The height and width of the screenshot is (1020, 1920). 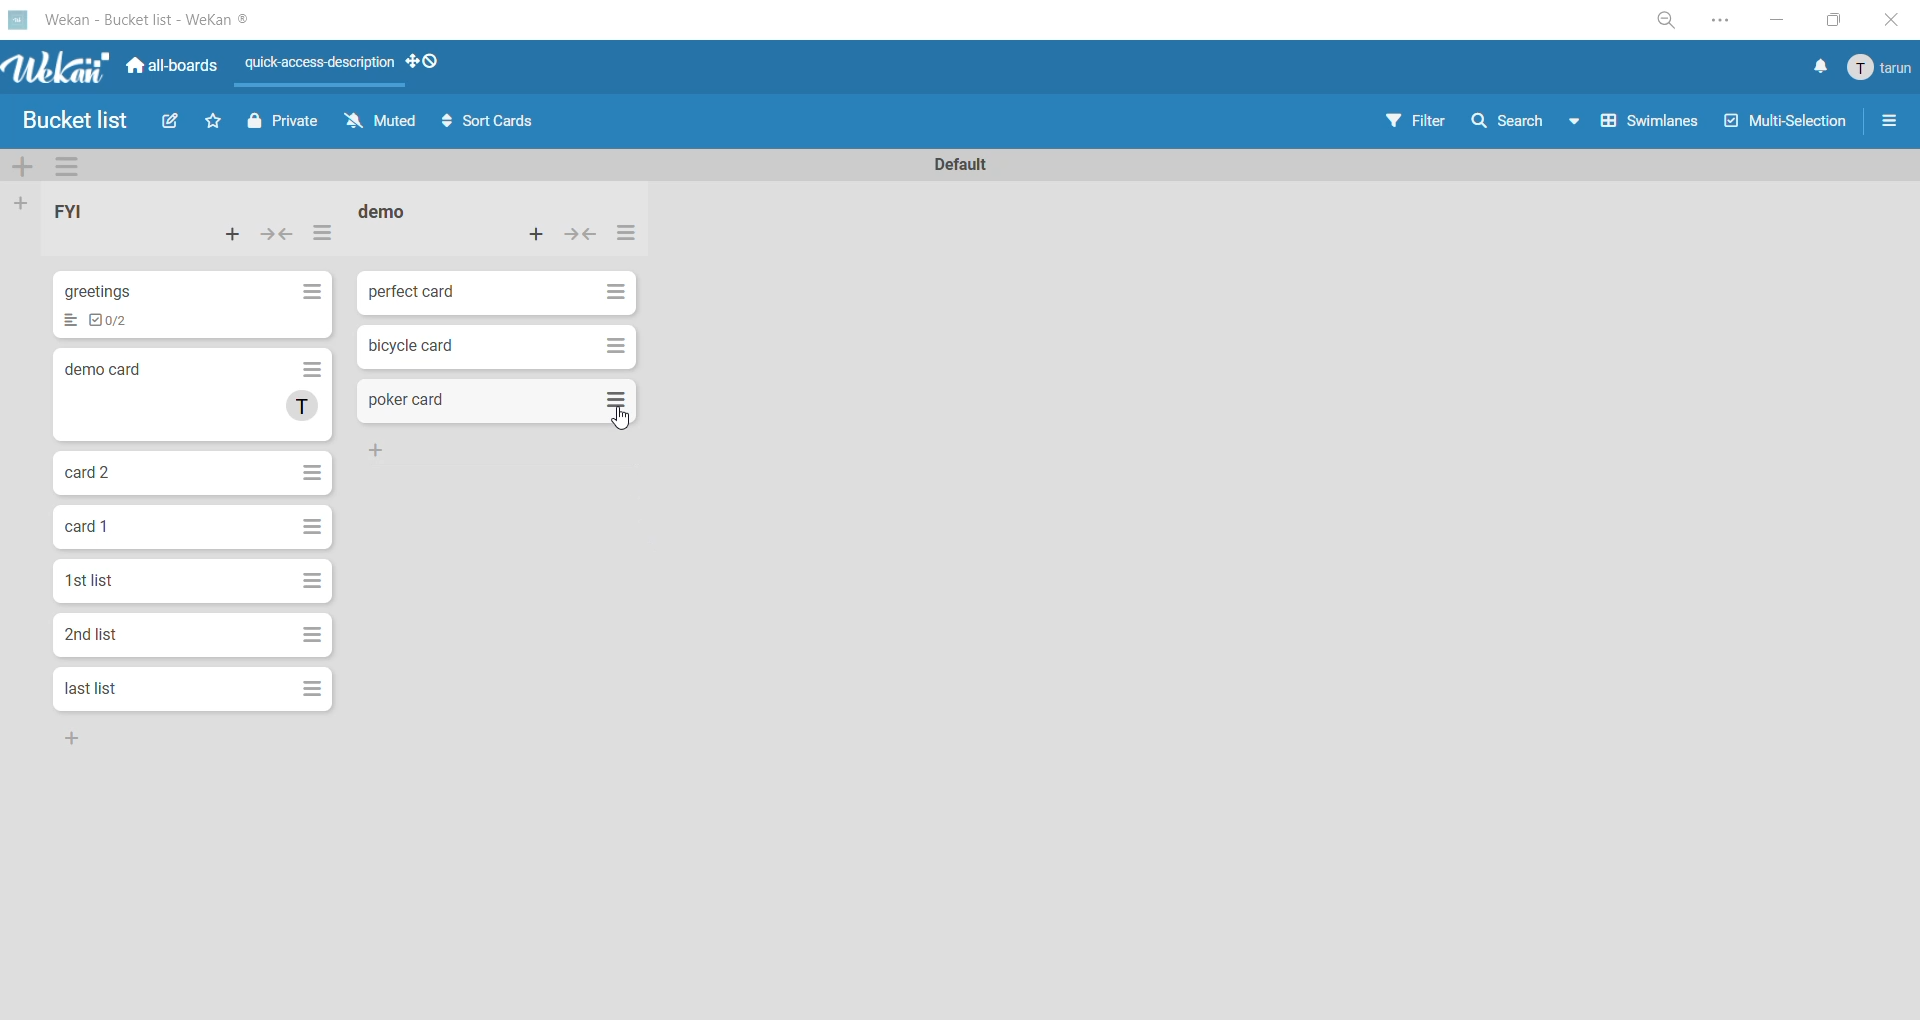 What do you see at coordinates (414, 291) in the screenshot?
I see `perfect card` at bounding box center [414, 291].